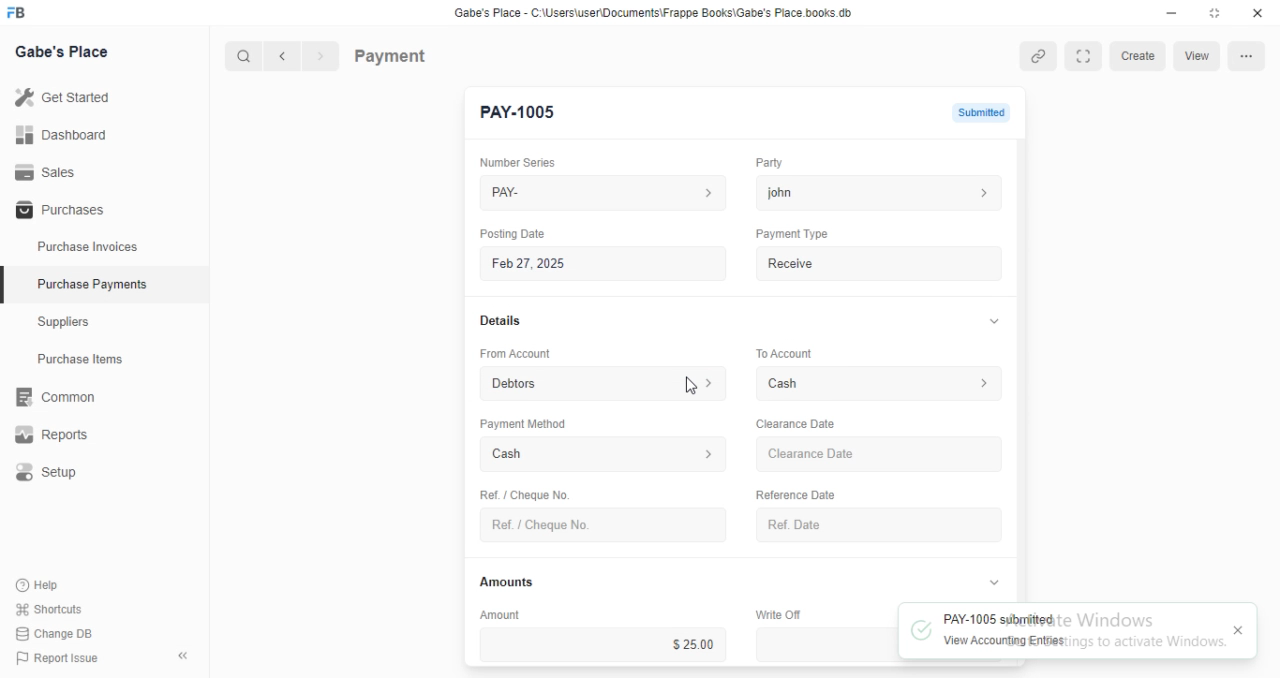 The image size is (1280, 678). I want to click on navigate forward, so click(322, 57).